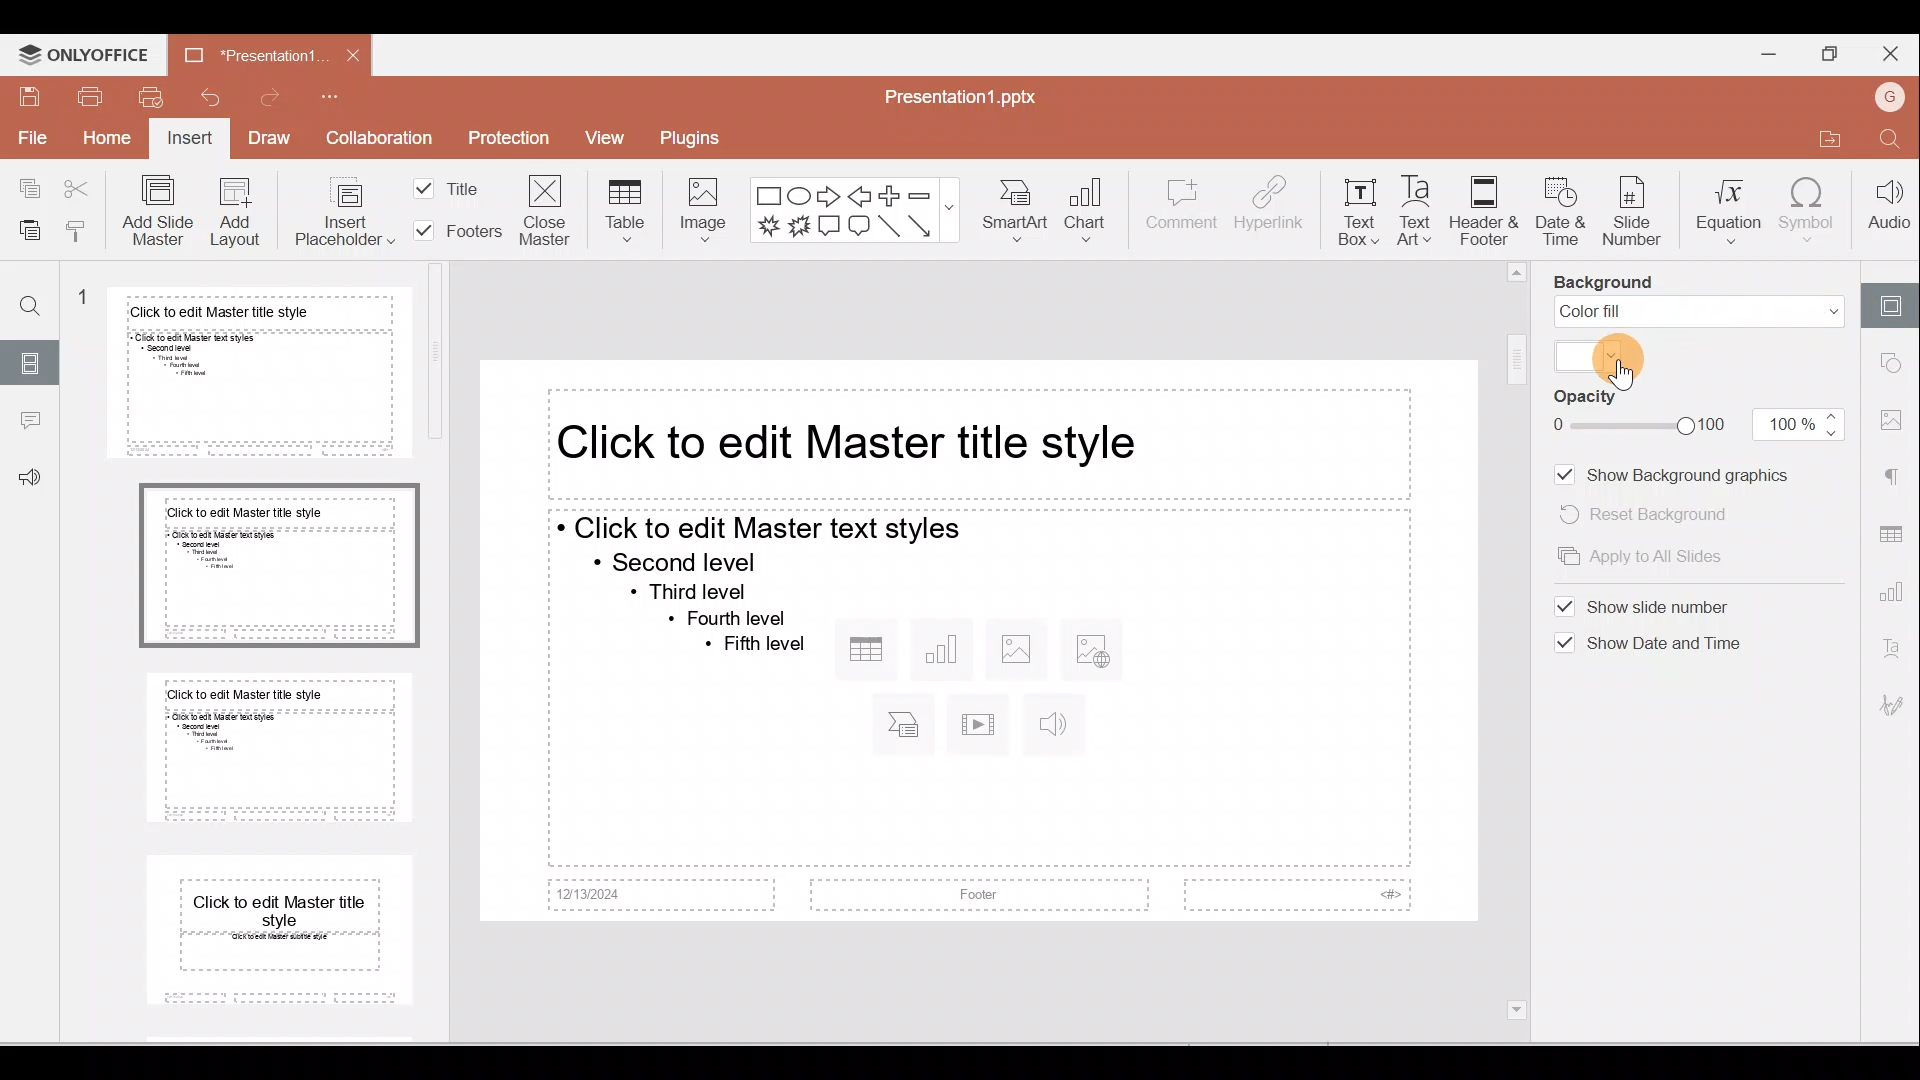  Describe the element at coordinates (325, 211) in the screenshot. I see `Insert placeholder` at that location.